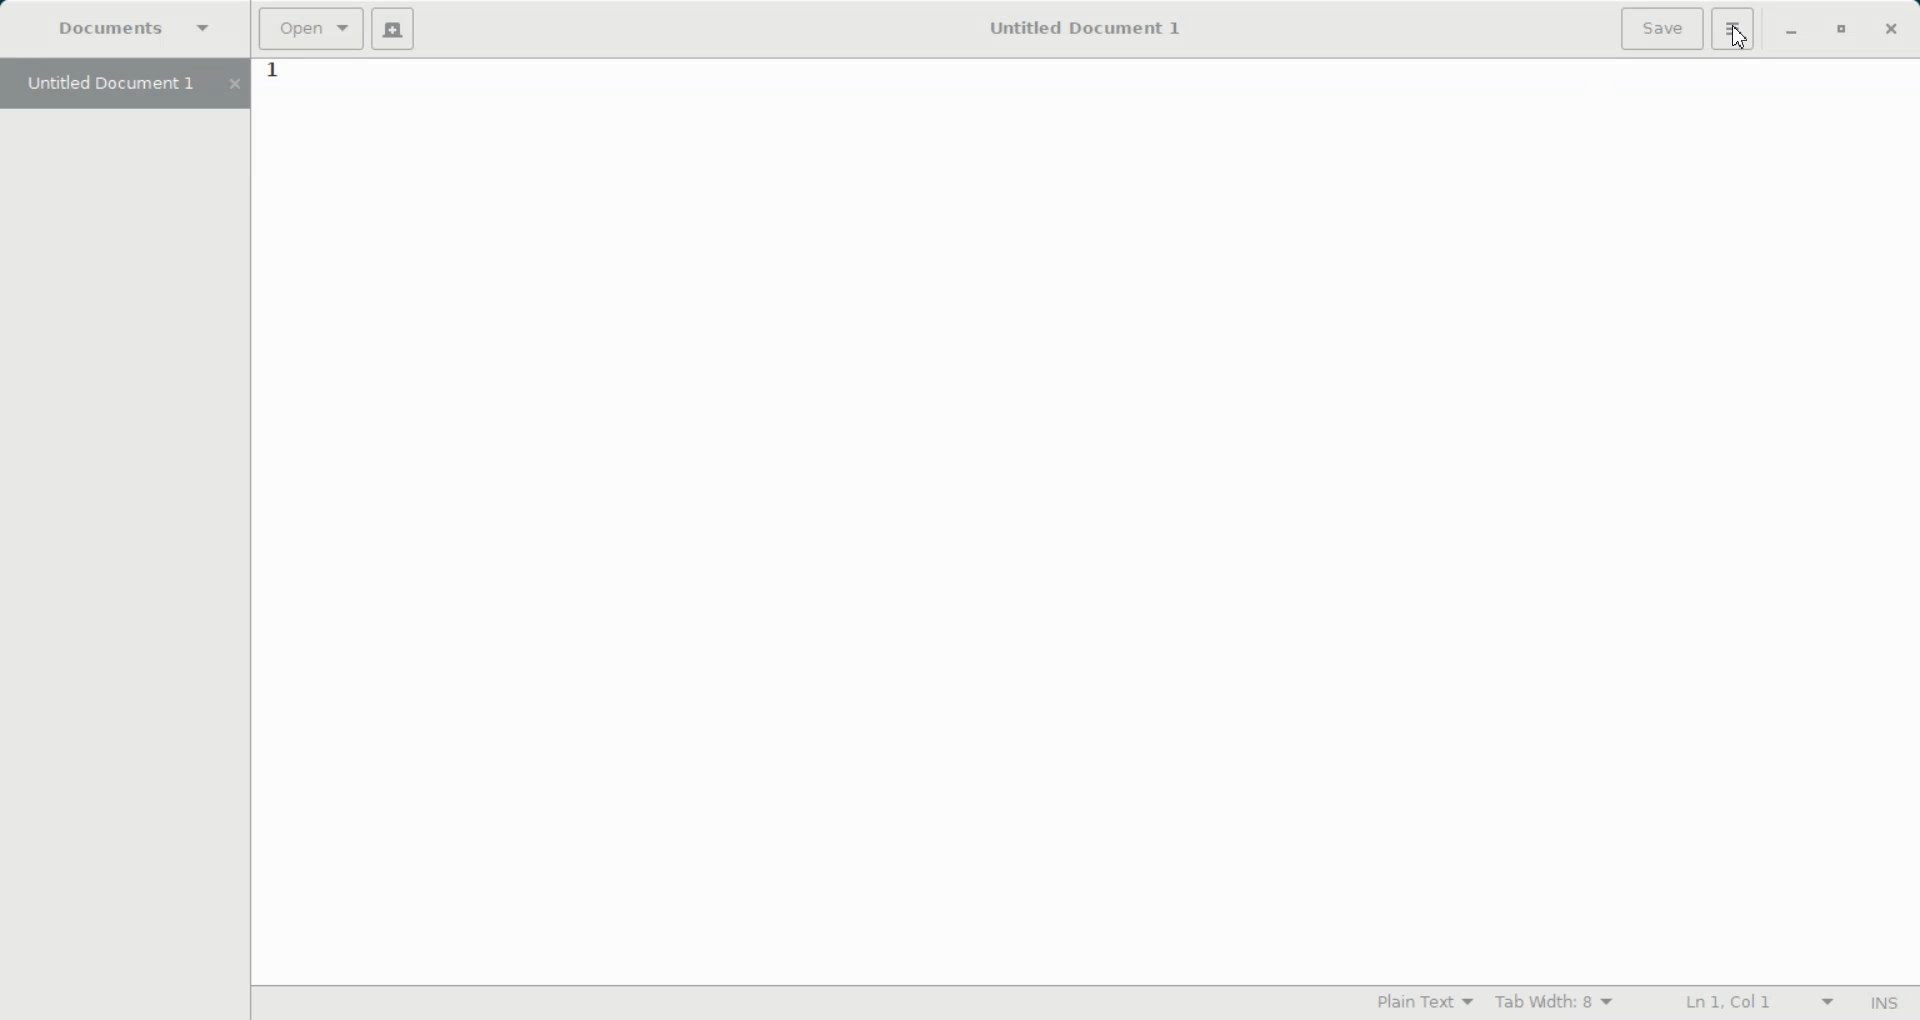 Image resolution: width=1920 pixels, height=1020 pixels. Describe the element at coordinates (1073, 27) in the screenshot. I see `Untitled Document 1` at that location.